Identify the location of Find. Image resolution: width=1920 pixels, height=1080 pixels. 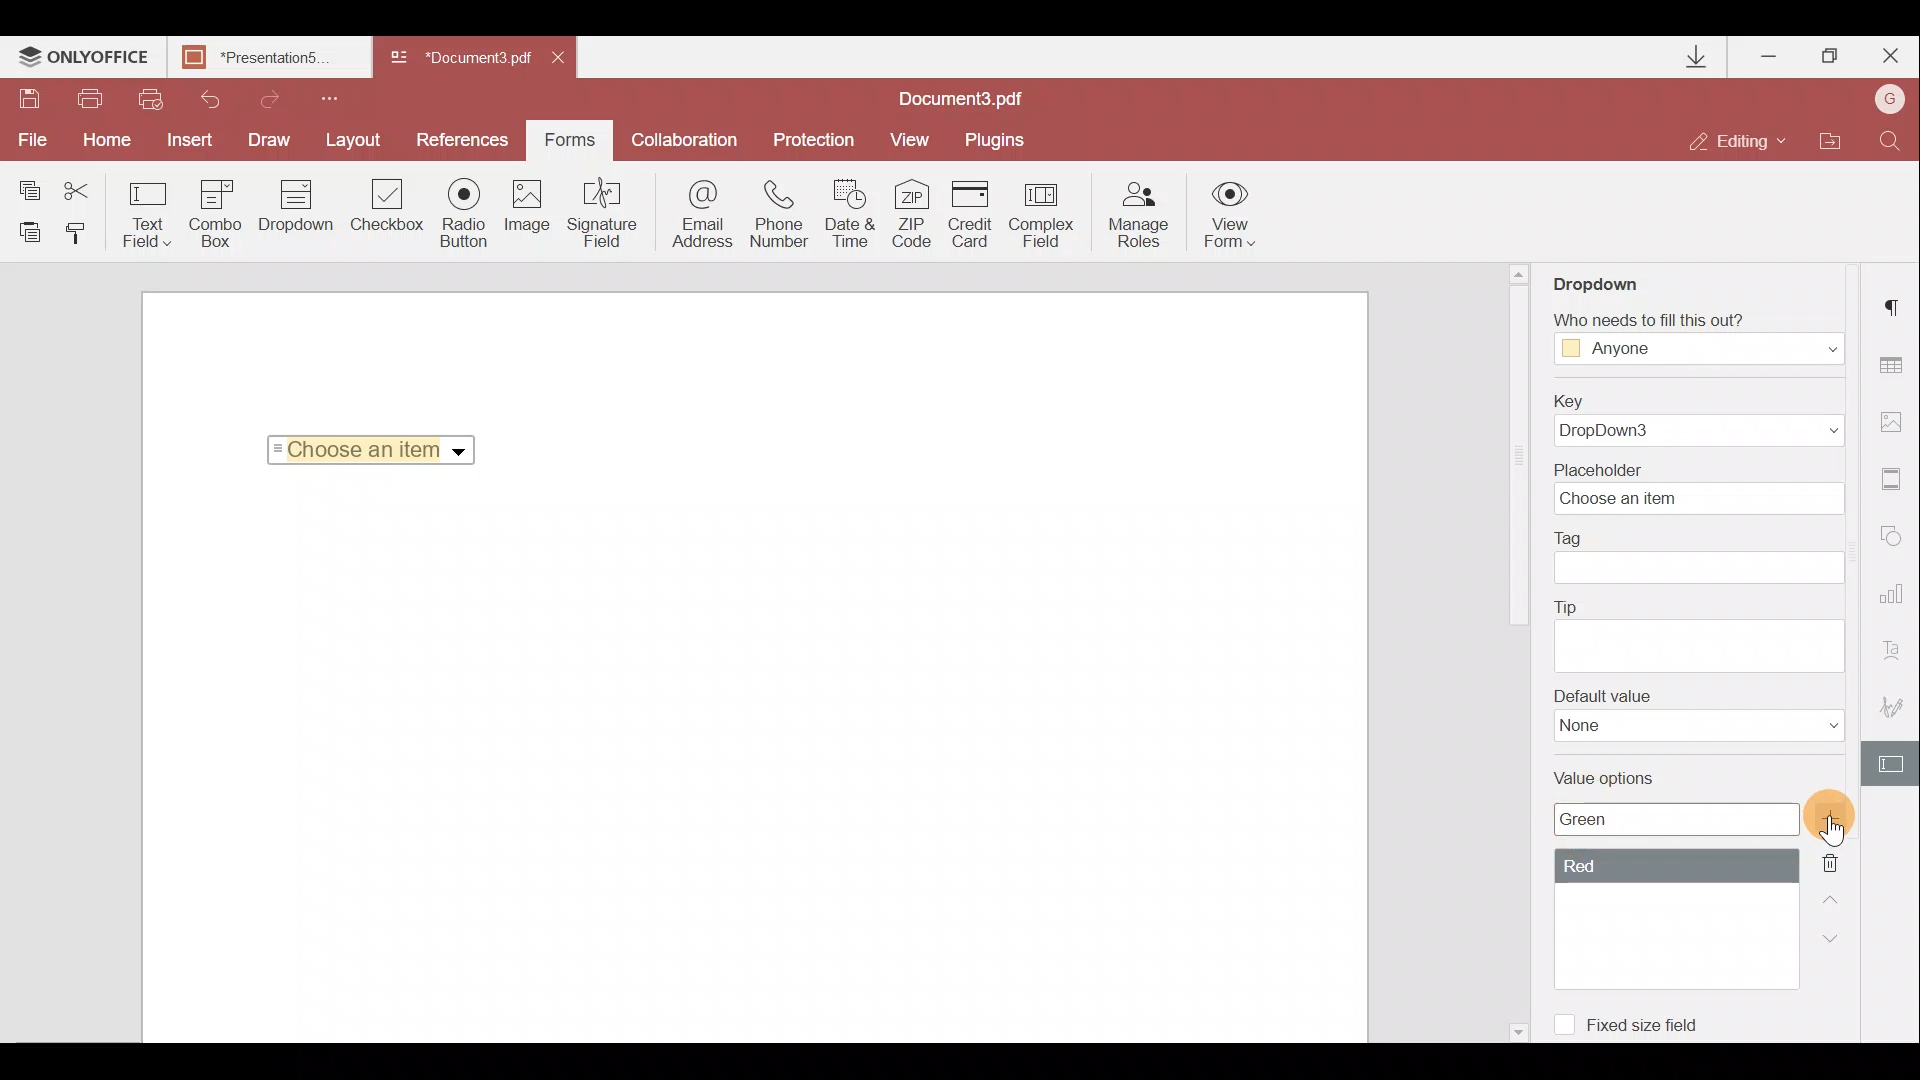
(1894, 140).